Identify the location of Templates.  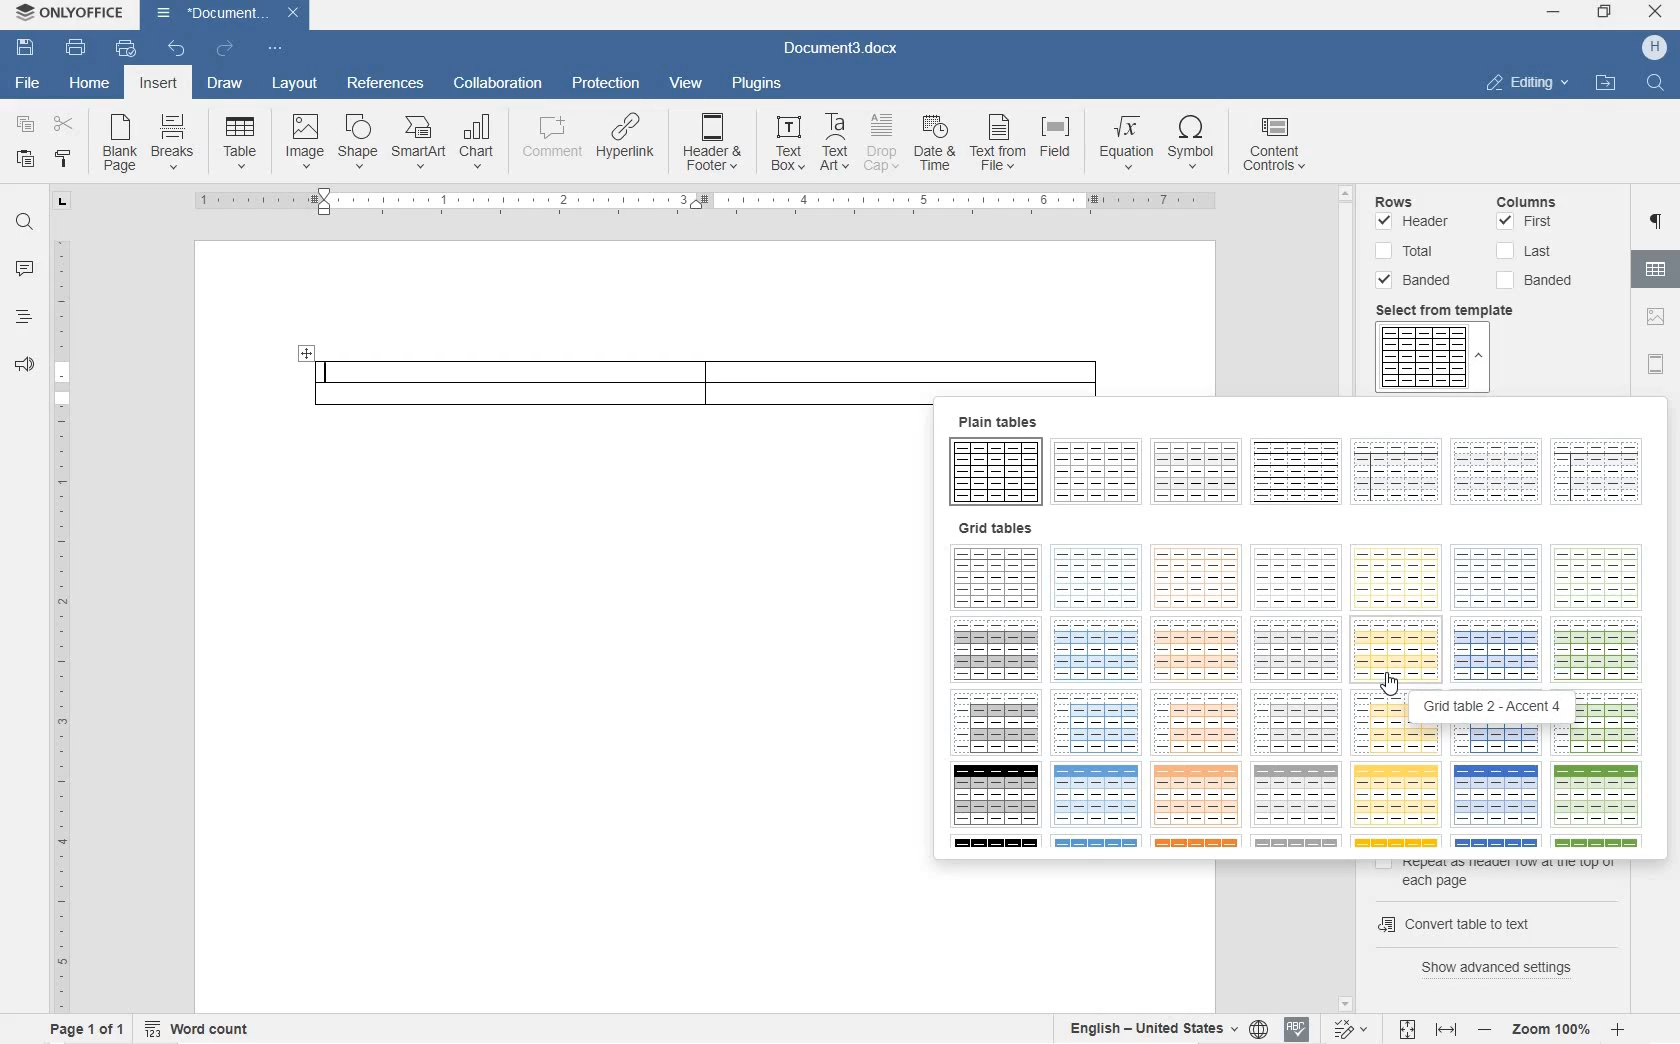
(1433, 359).